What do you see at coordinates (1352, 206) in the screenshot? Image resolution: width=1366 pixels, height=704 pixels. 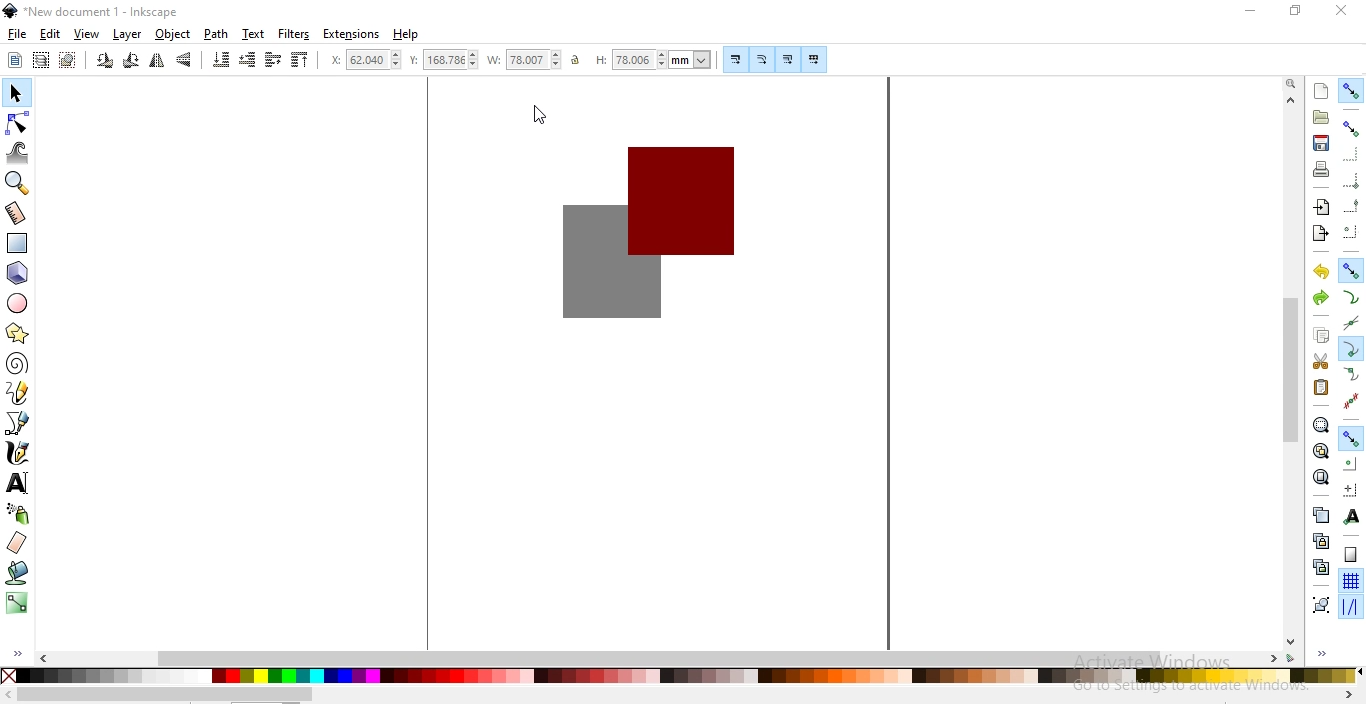 I see `snap midpoints of bounding box edges` at bounding box center [1352, 206].